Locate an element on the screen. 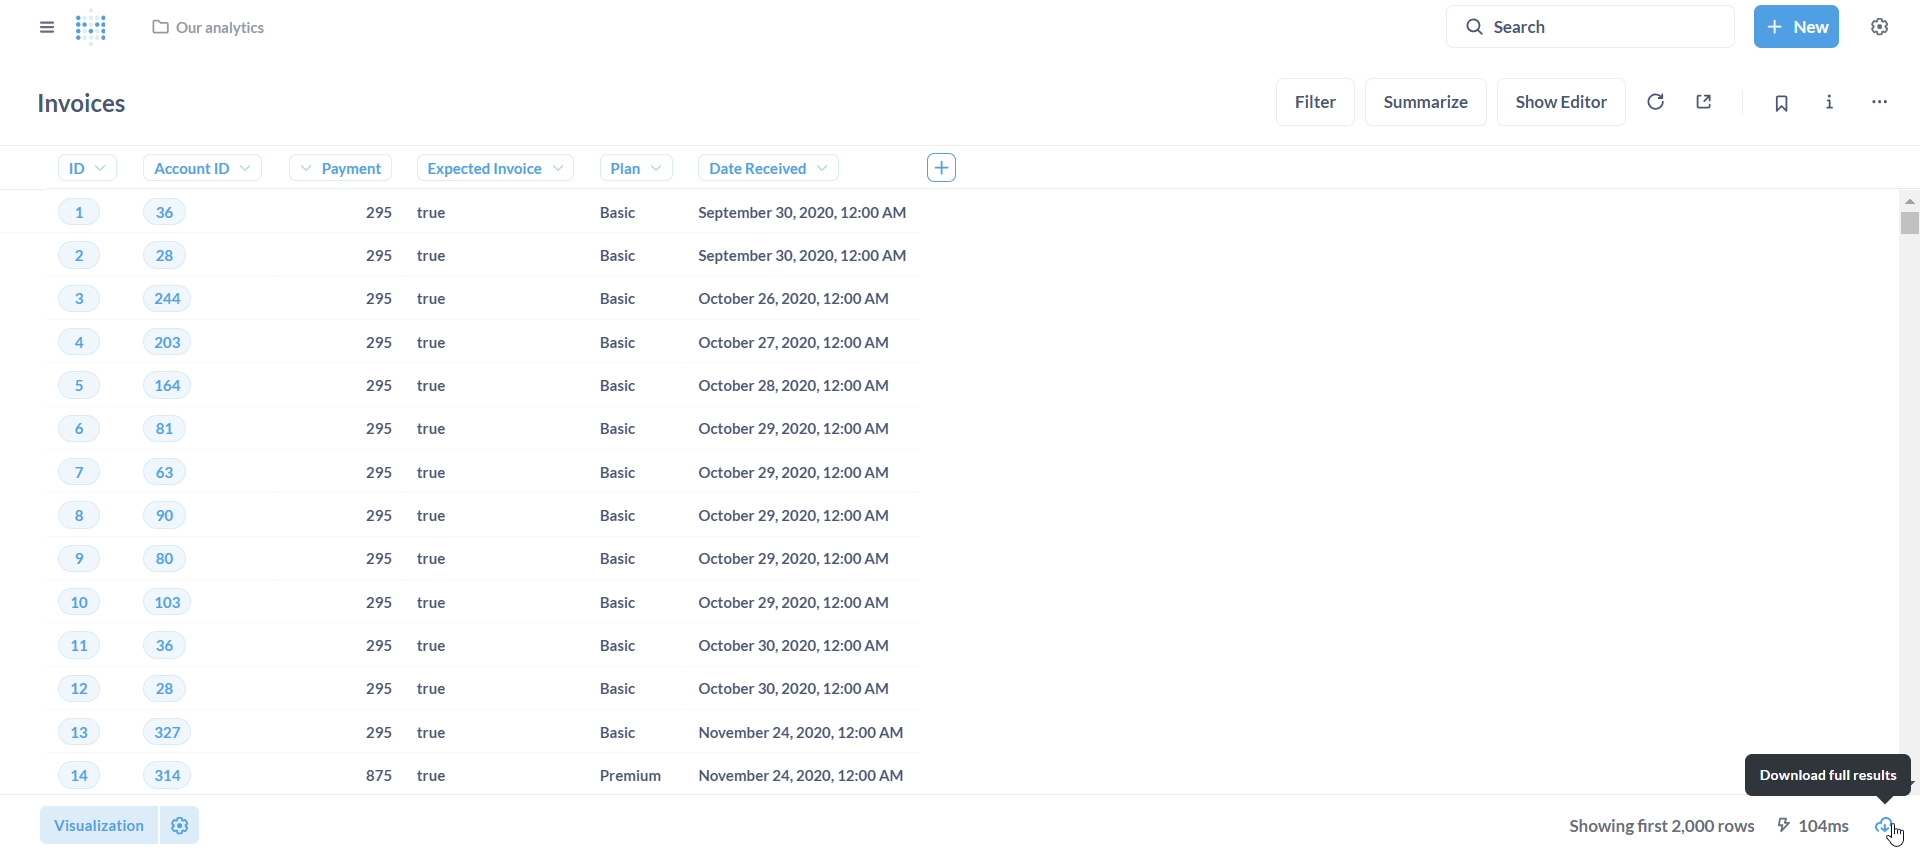 The height and width of the screenshot is (854, 1920). true is located at coordinates (442, 300).